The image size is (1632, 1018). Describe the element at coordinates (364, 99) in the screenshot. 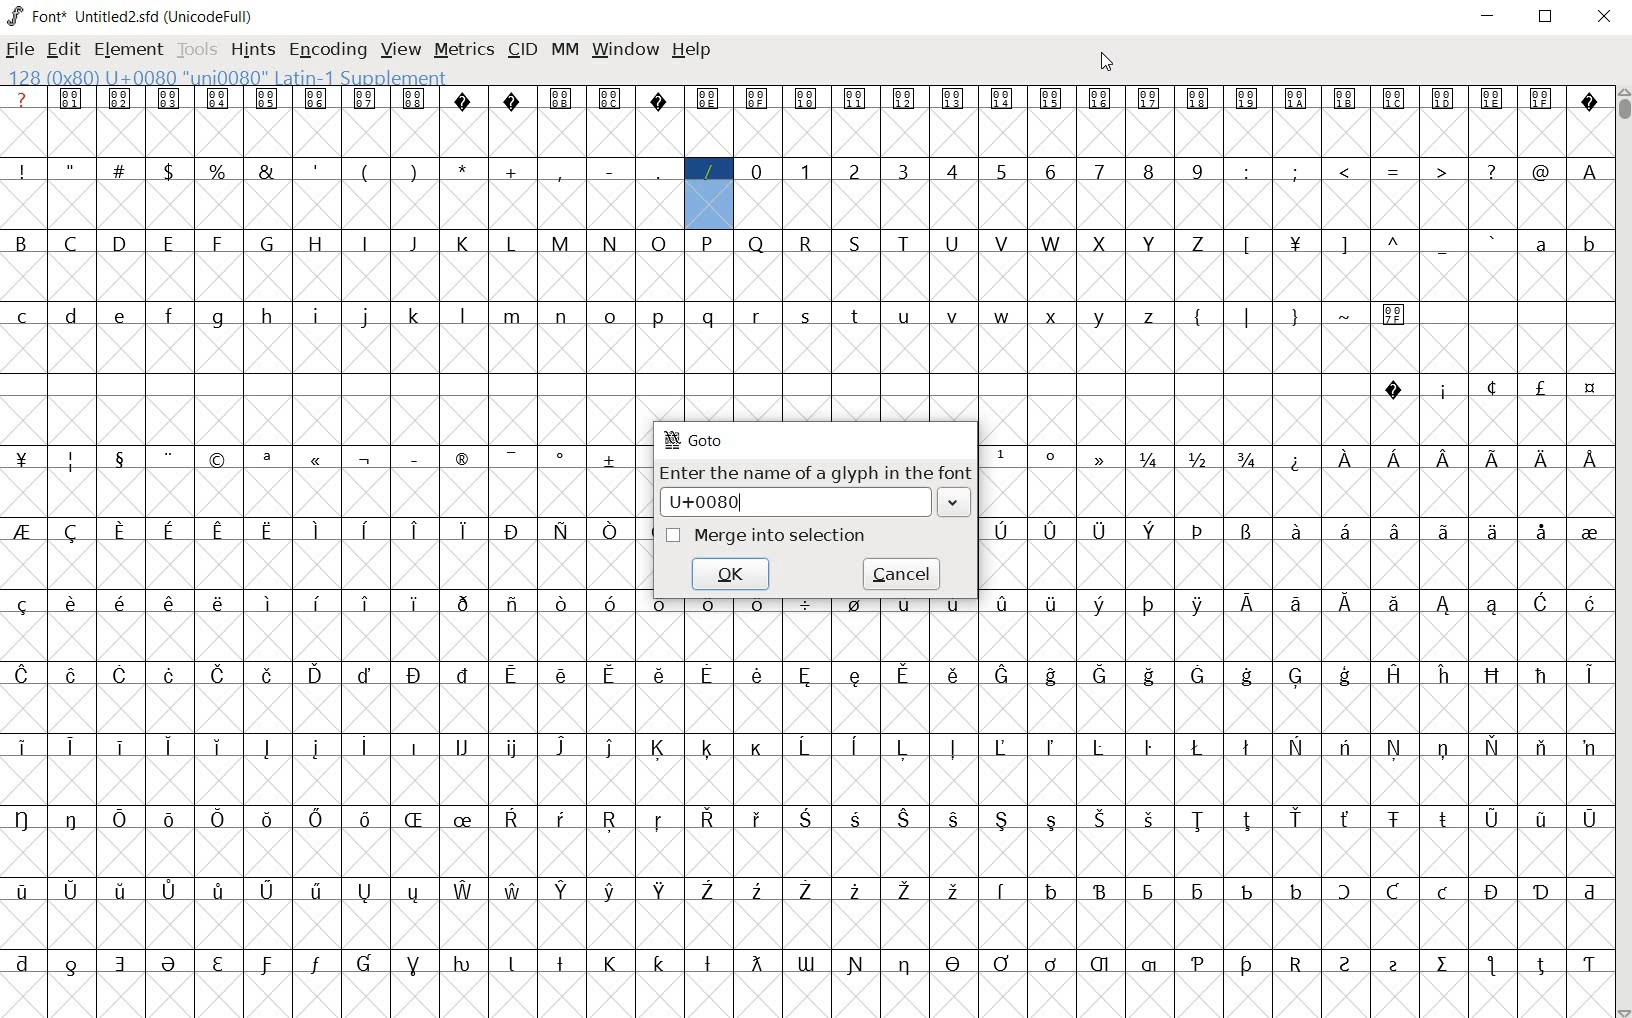

I see `glyph` at that location.